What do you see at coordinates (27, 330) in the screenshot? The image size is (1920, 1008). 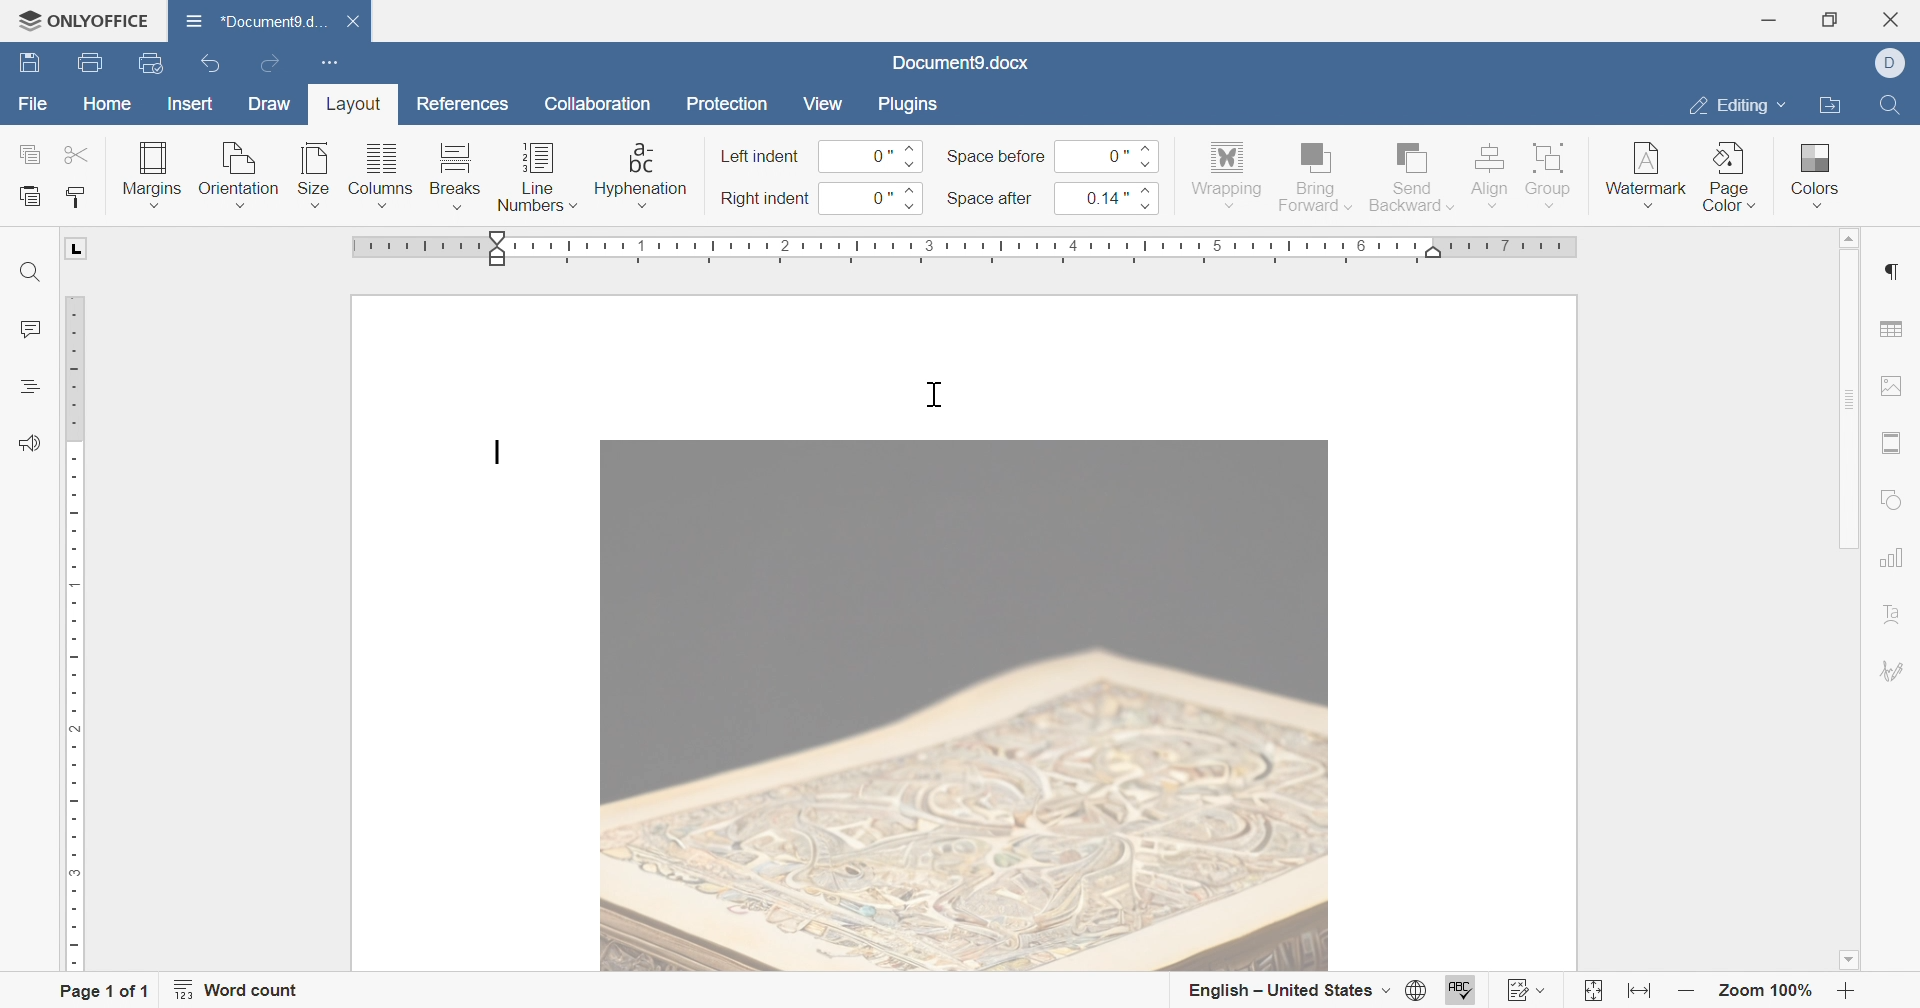 I see `comments` at bounding box center [27, 330].